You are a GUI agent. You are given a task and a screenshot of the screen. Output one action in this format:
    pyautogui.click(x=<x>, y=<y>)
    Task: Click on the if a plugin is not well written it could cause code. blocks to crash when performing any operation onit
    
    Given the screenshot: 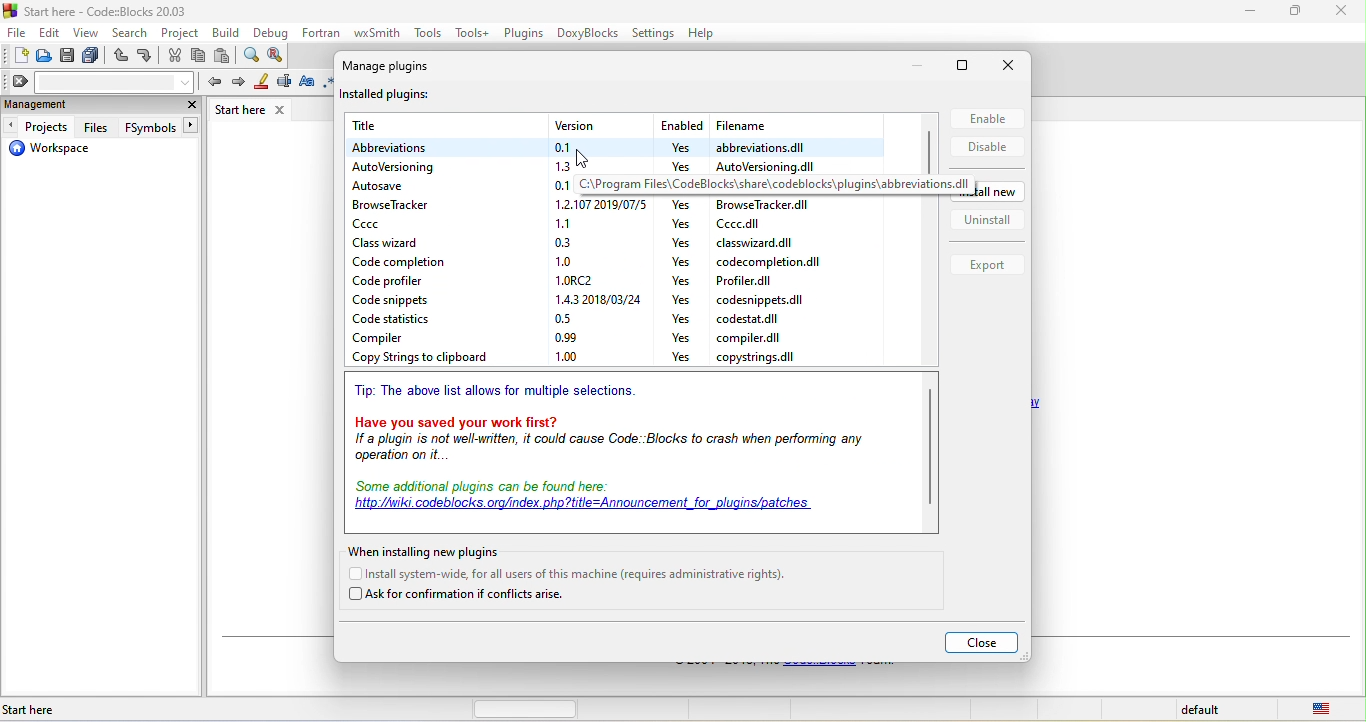 What is the action you would take?
    pyautogui.click(x=609, y=449)
    